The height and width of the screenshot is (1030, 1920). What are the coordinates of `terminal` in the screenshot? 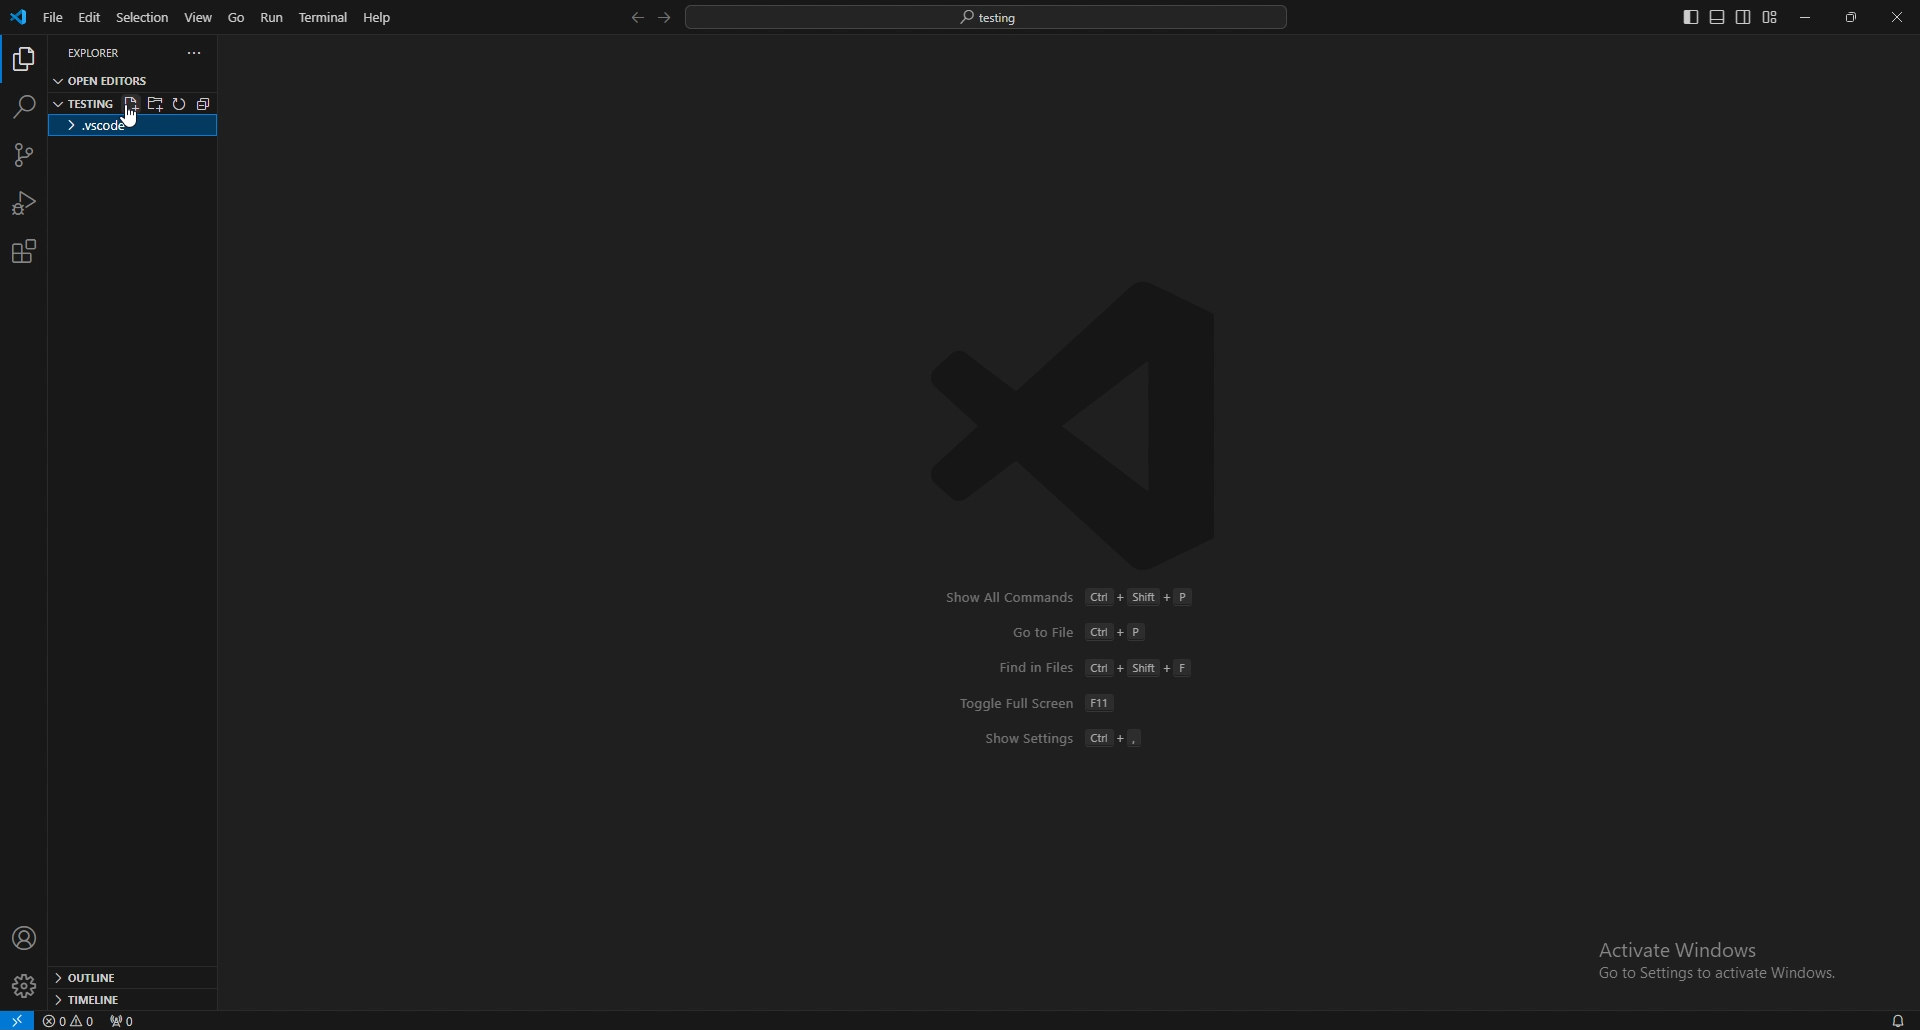 It's located at (327, 18).